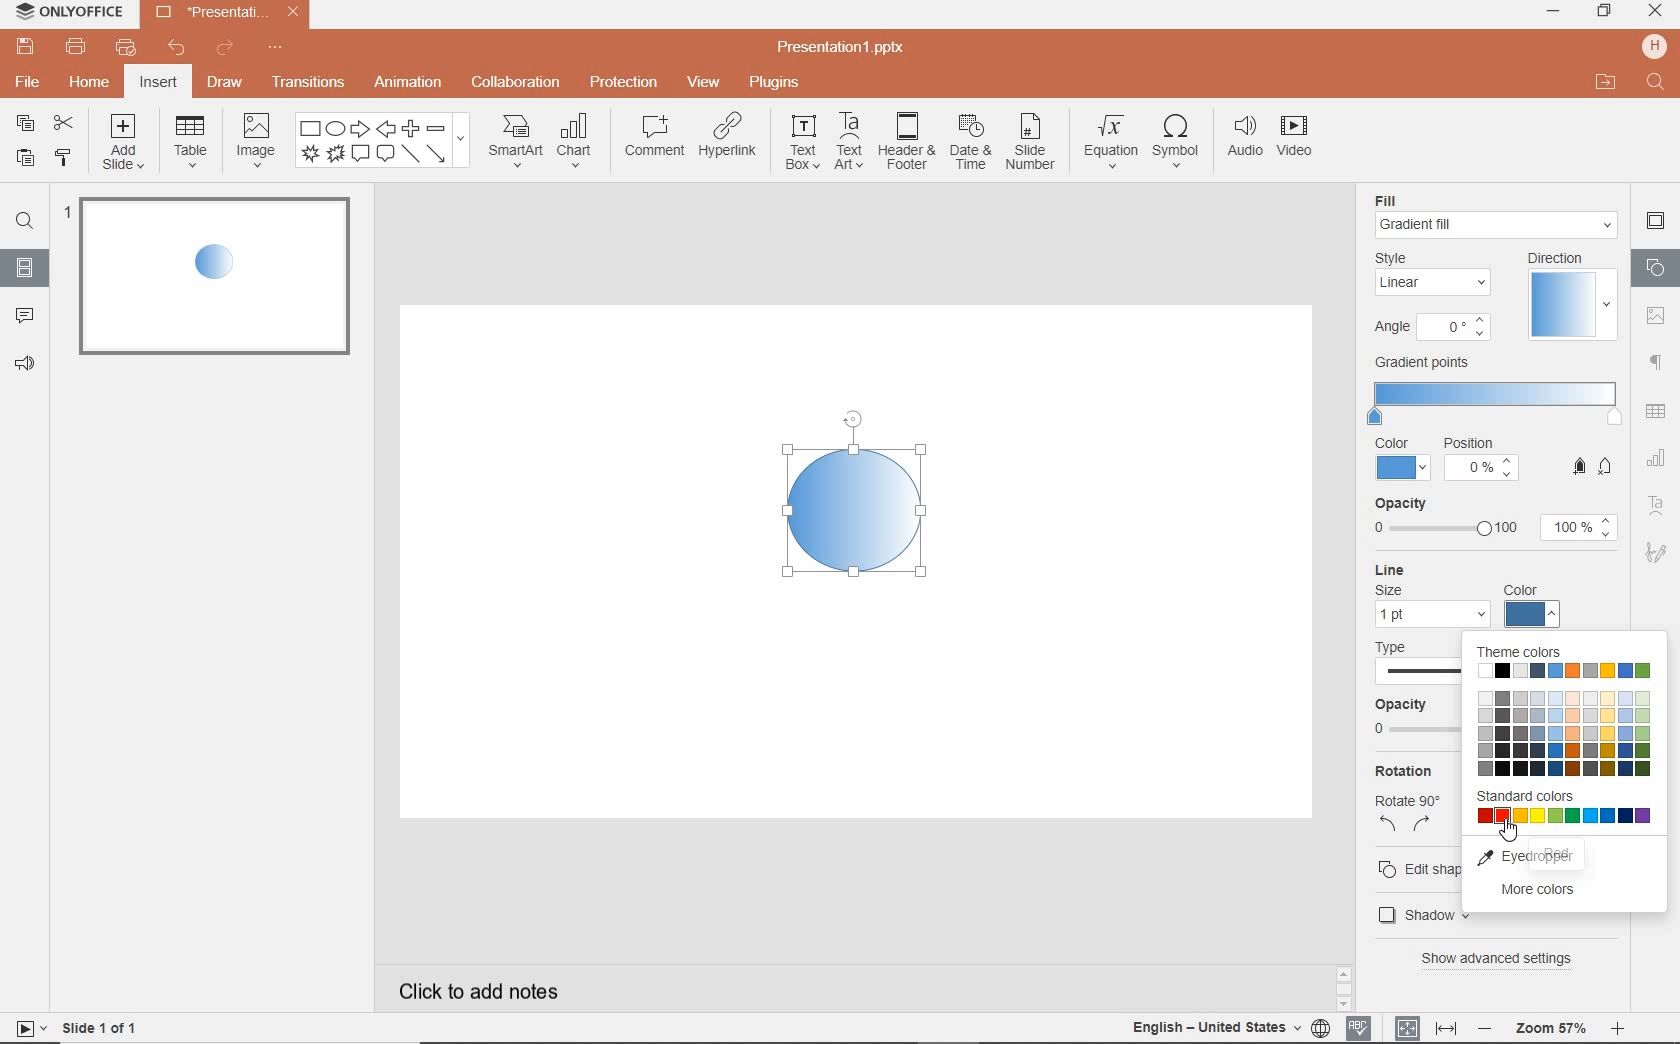 Image resolution: width=1680 pixels, height=1044 pixels. I want to click on minimize, so click(1555, 11).